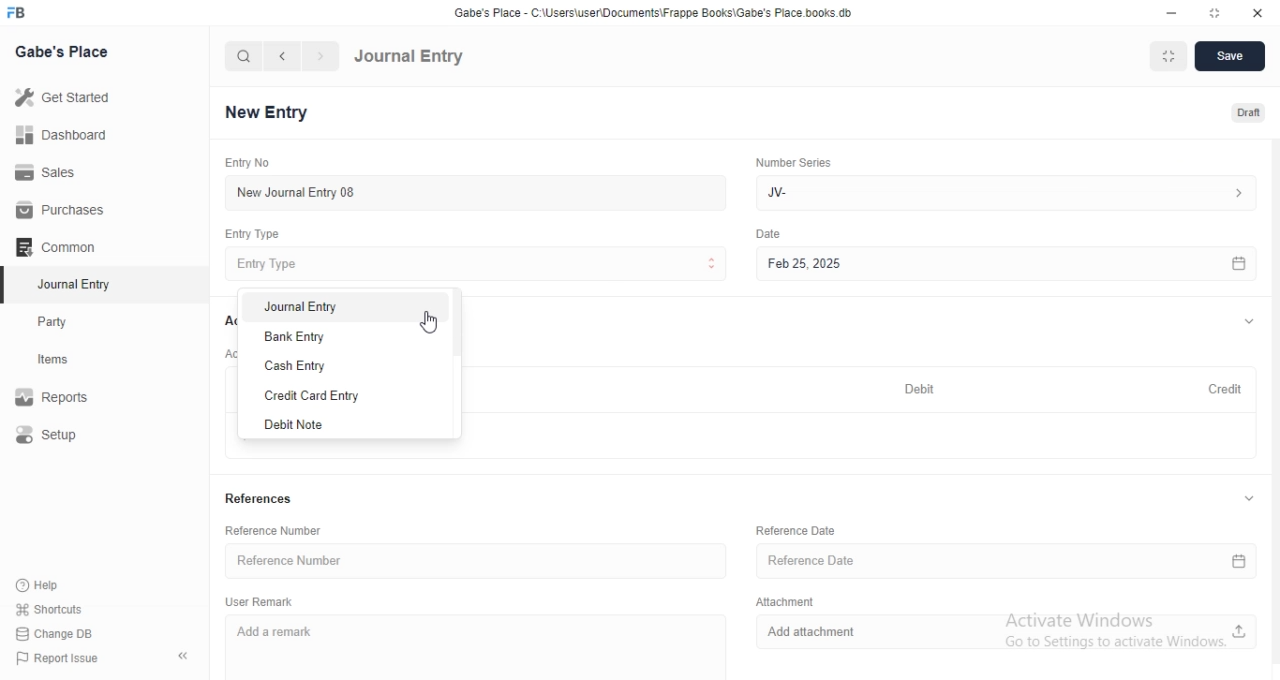 Image resolution: width=1280 pixels, height=680 pixels. I want to click on ‘Gabe's Place - C\Users\useriDocuments\Frappe Books\Gabe's Place books. db, so click(650, 10).